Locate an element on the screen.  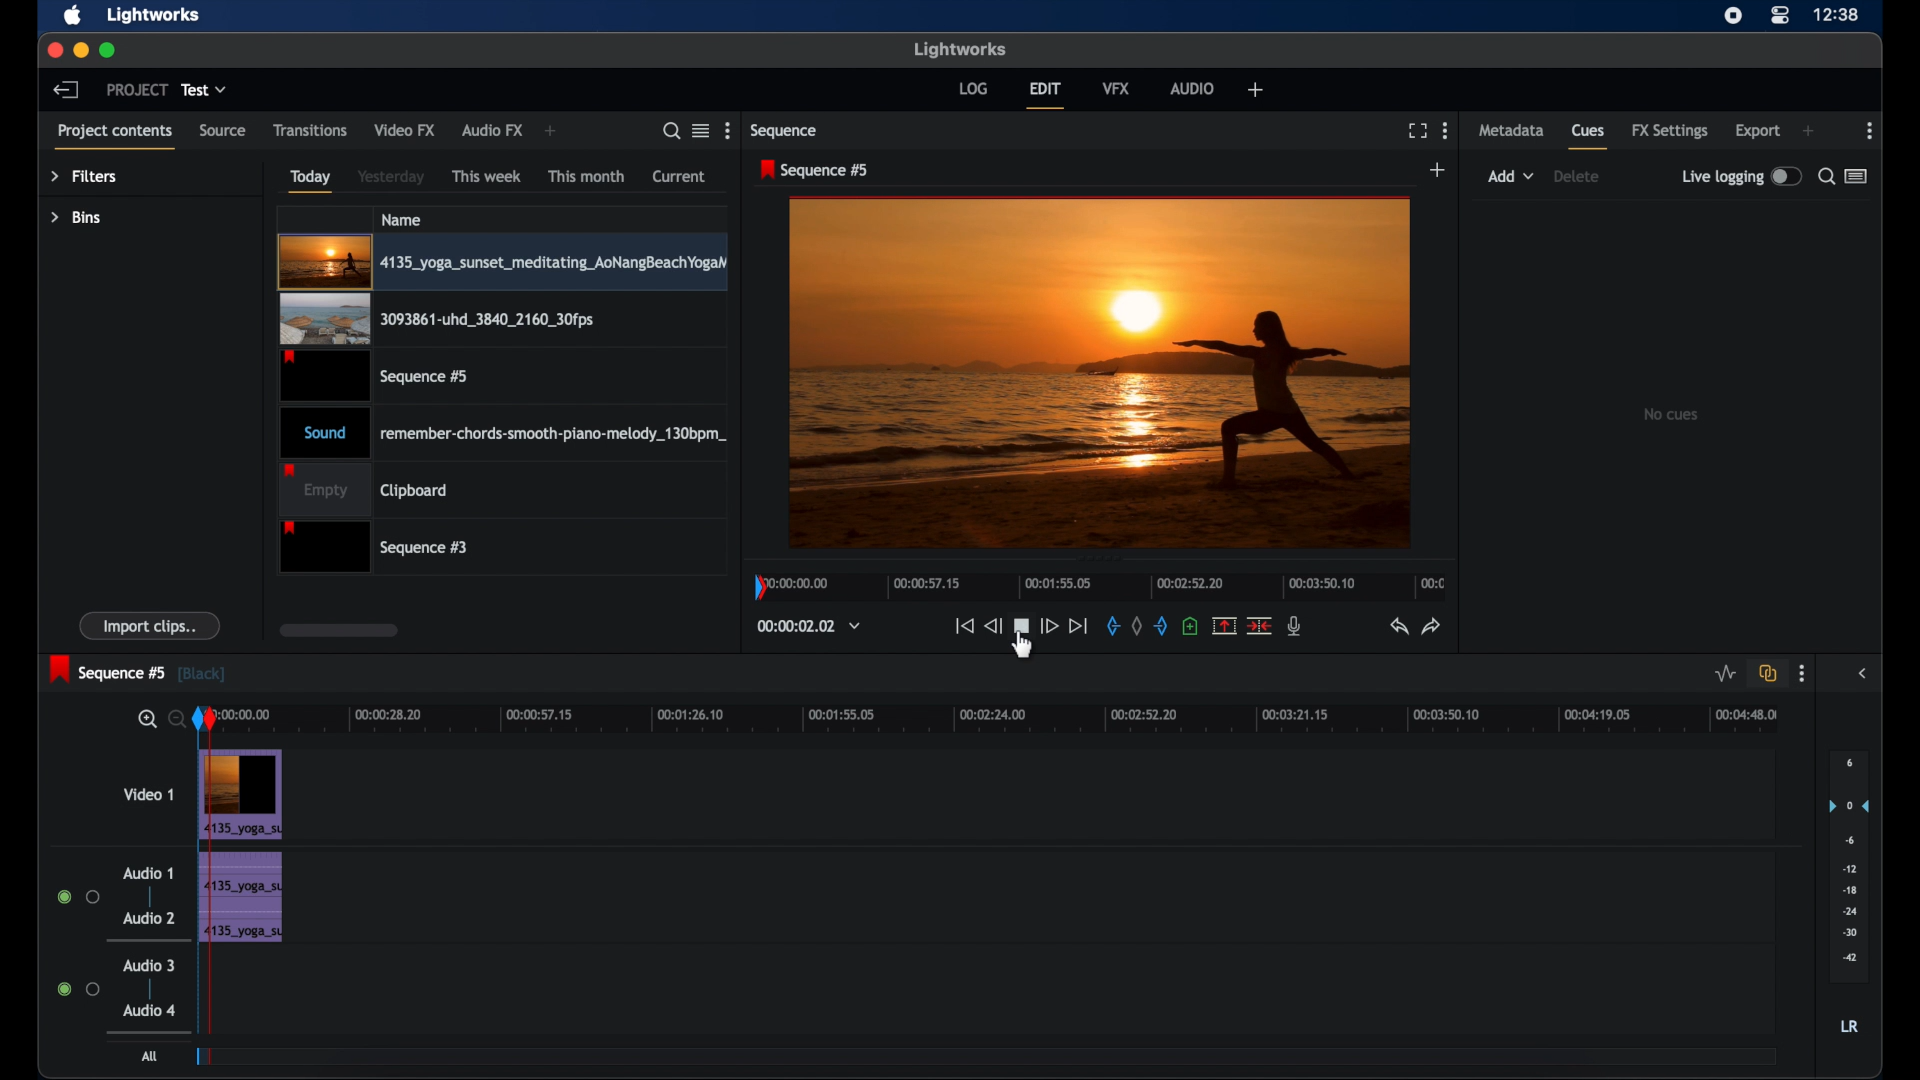
timecodes  and reels is located at coordinates (810, 626).